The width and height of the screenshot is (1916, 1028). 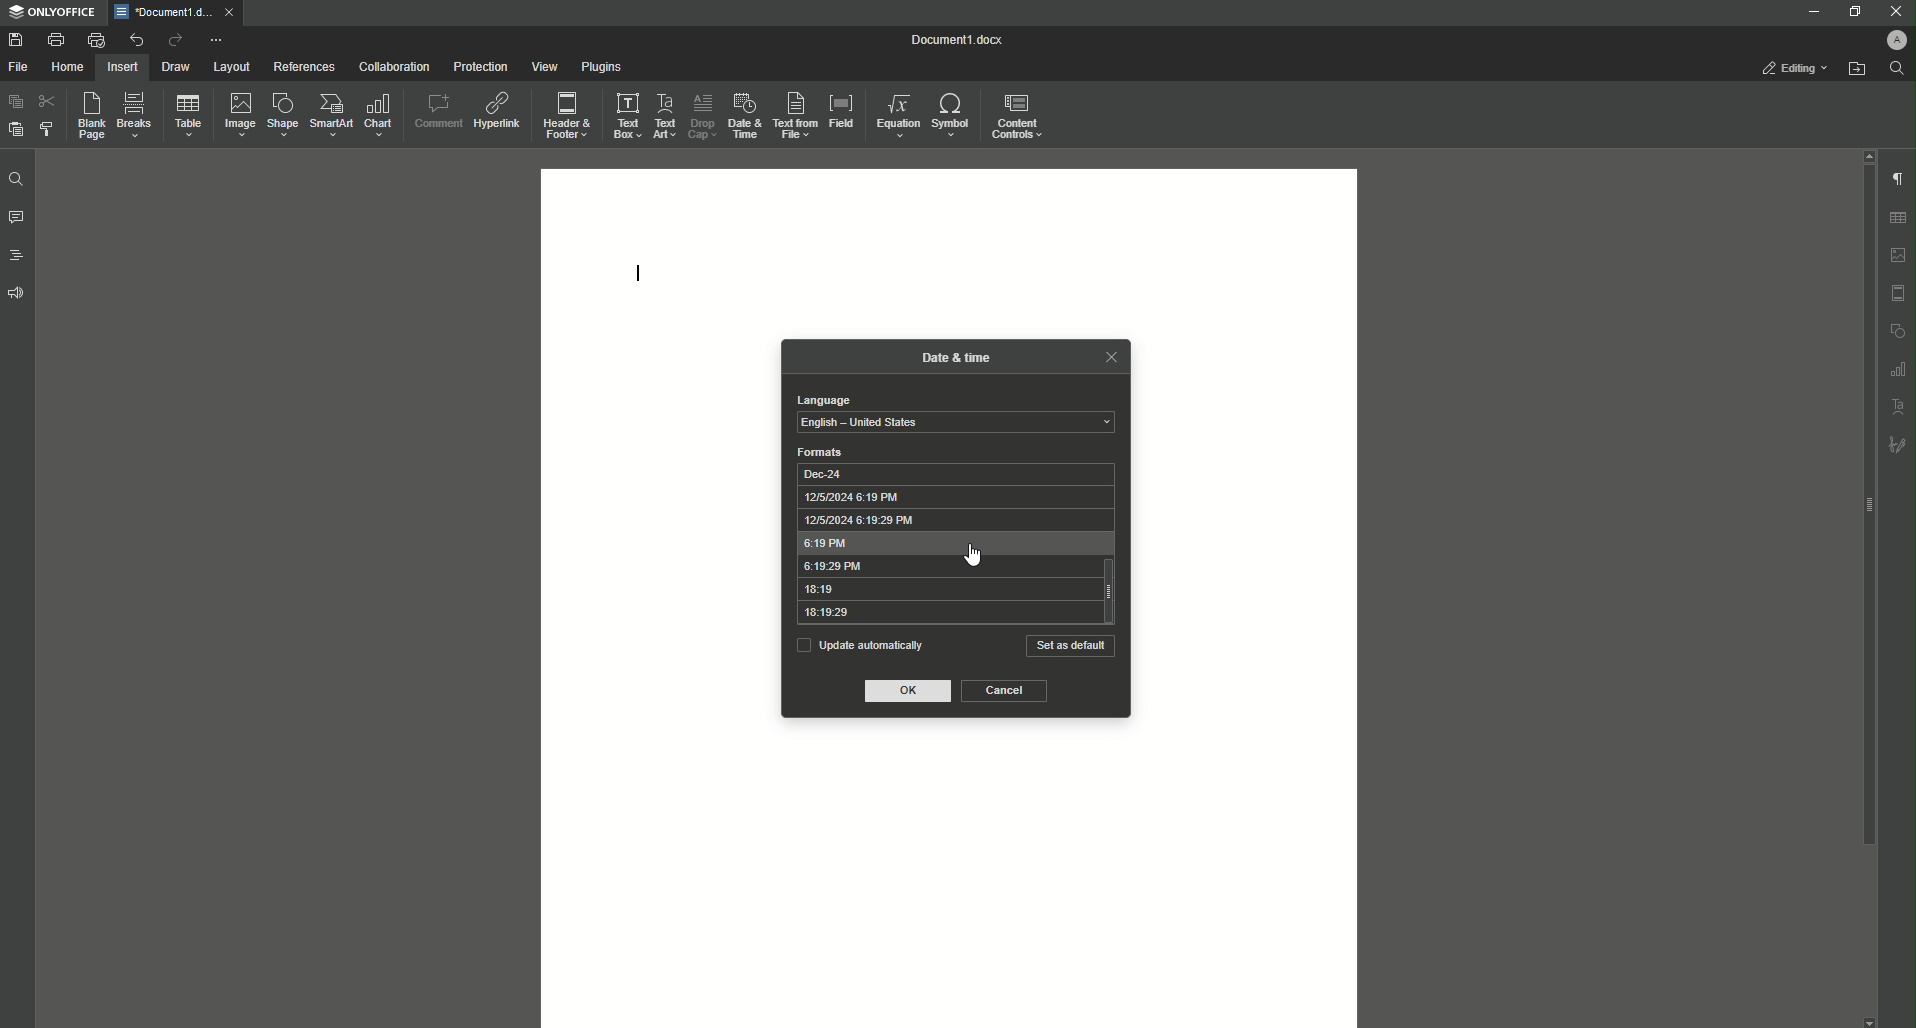 What do you see at coordinates (162, 12) in the screenshot?
I see `*Document1.docx` at bounding box center [162, 12].